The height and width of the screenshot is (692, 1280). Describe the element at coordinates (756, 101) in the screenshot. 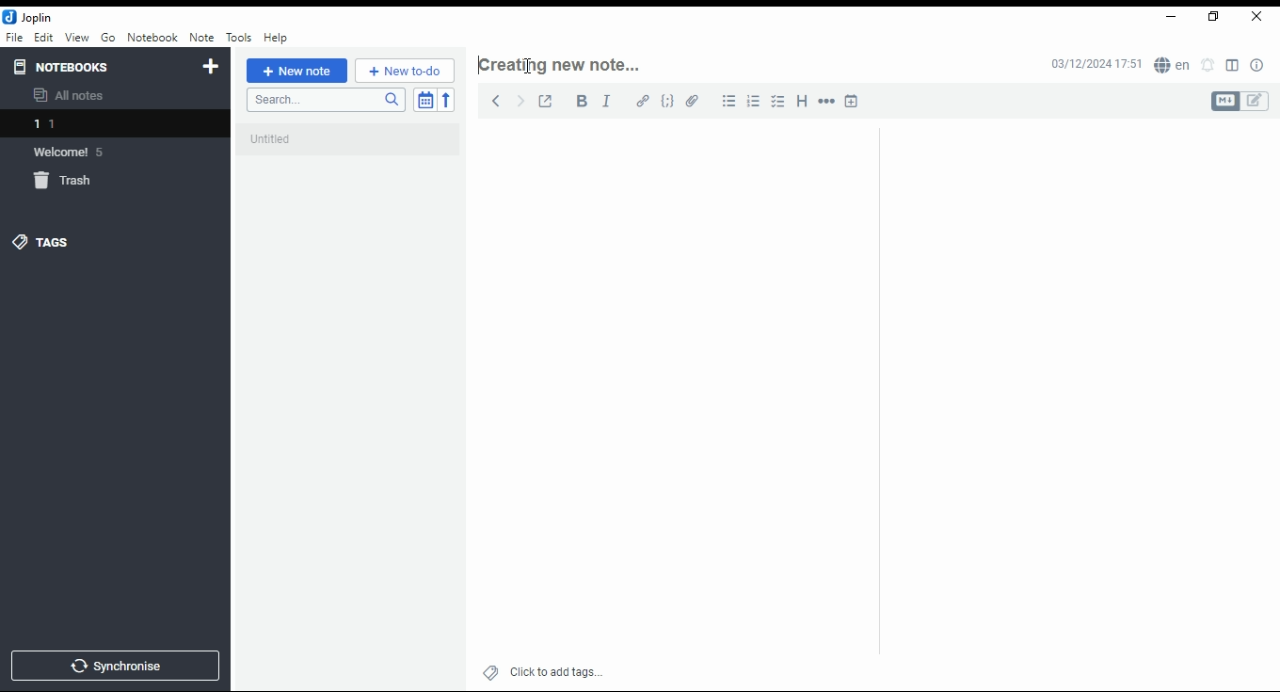

I see `numbered list` at that location.